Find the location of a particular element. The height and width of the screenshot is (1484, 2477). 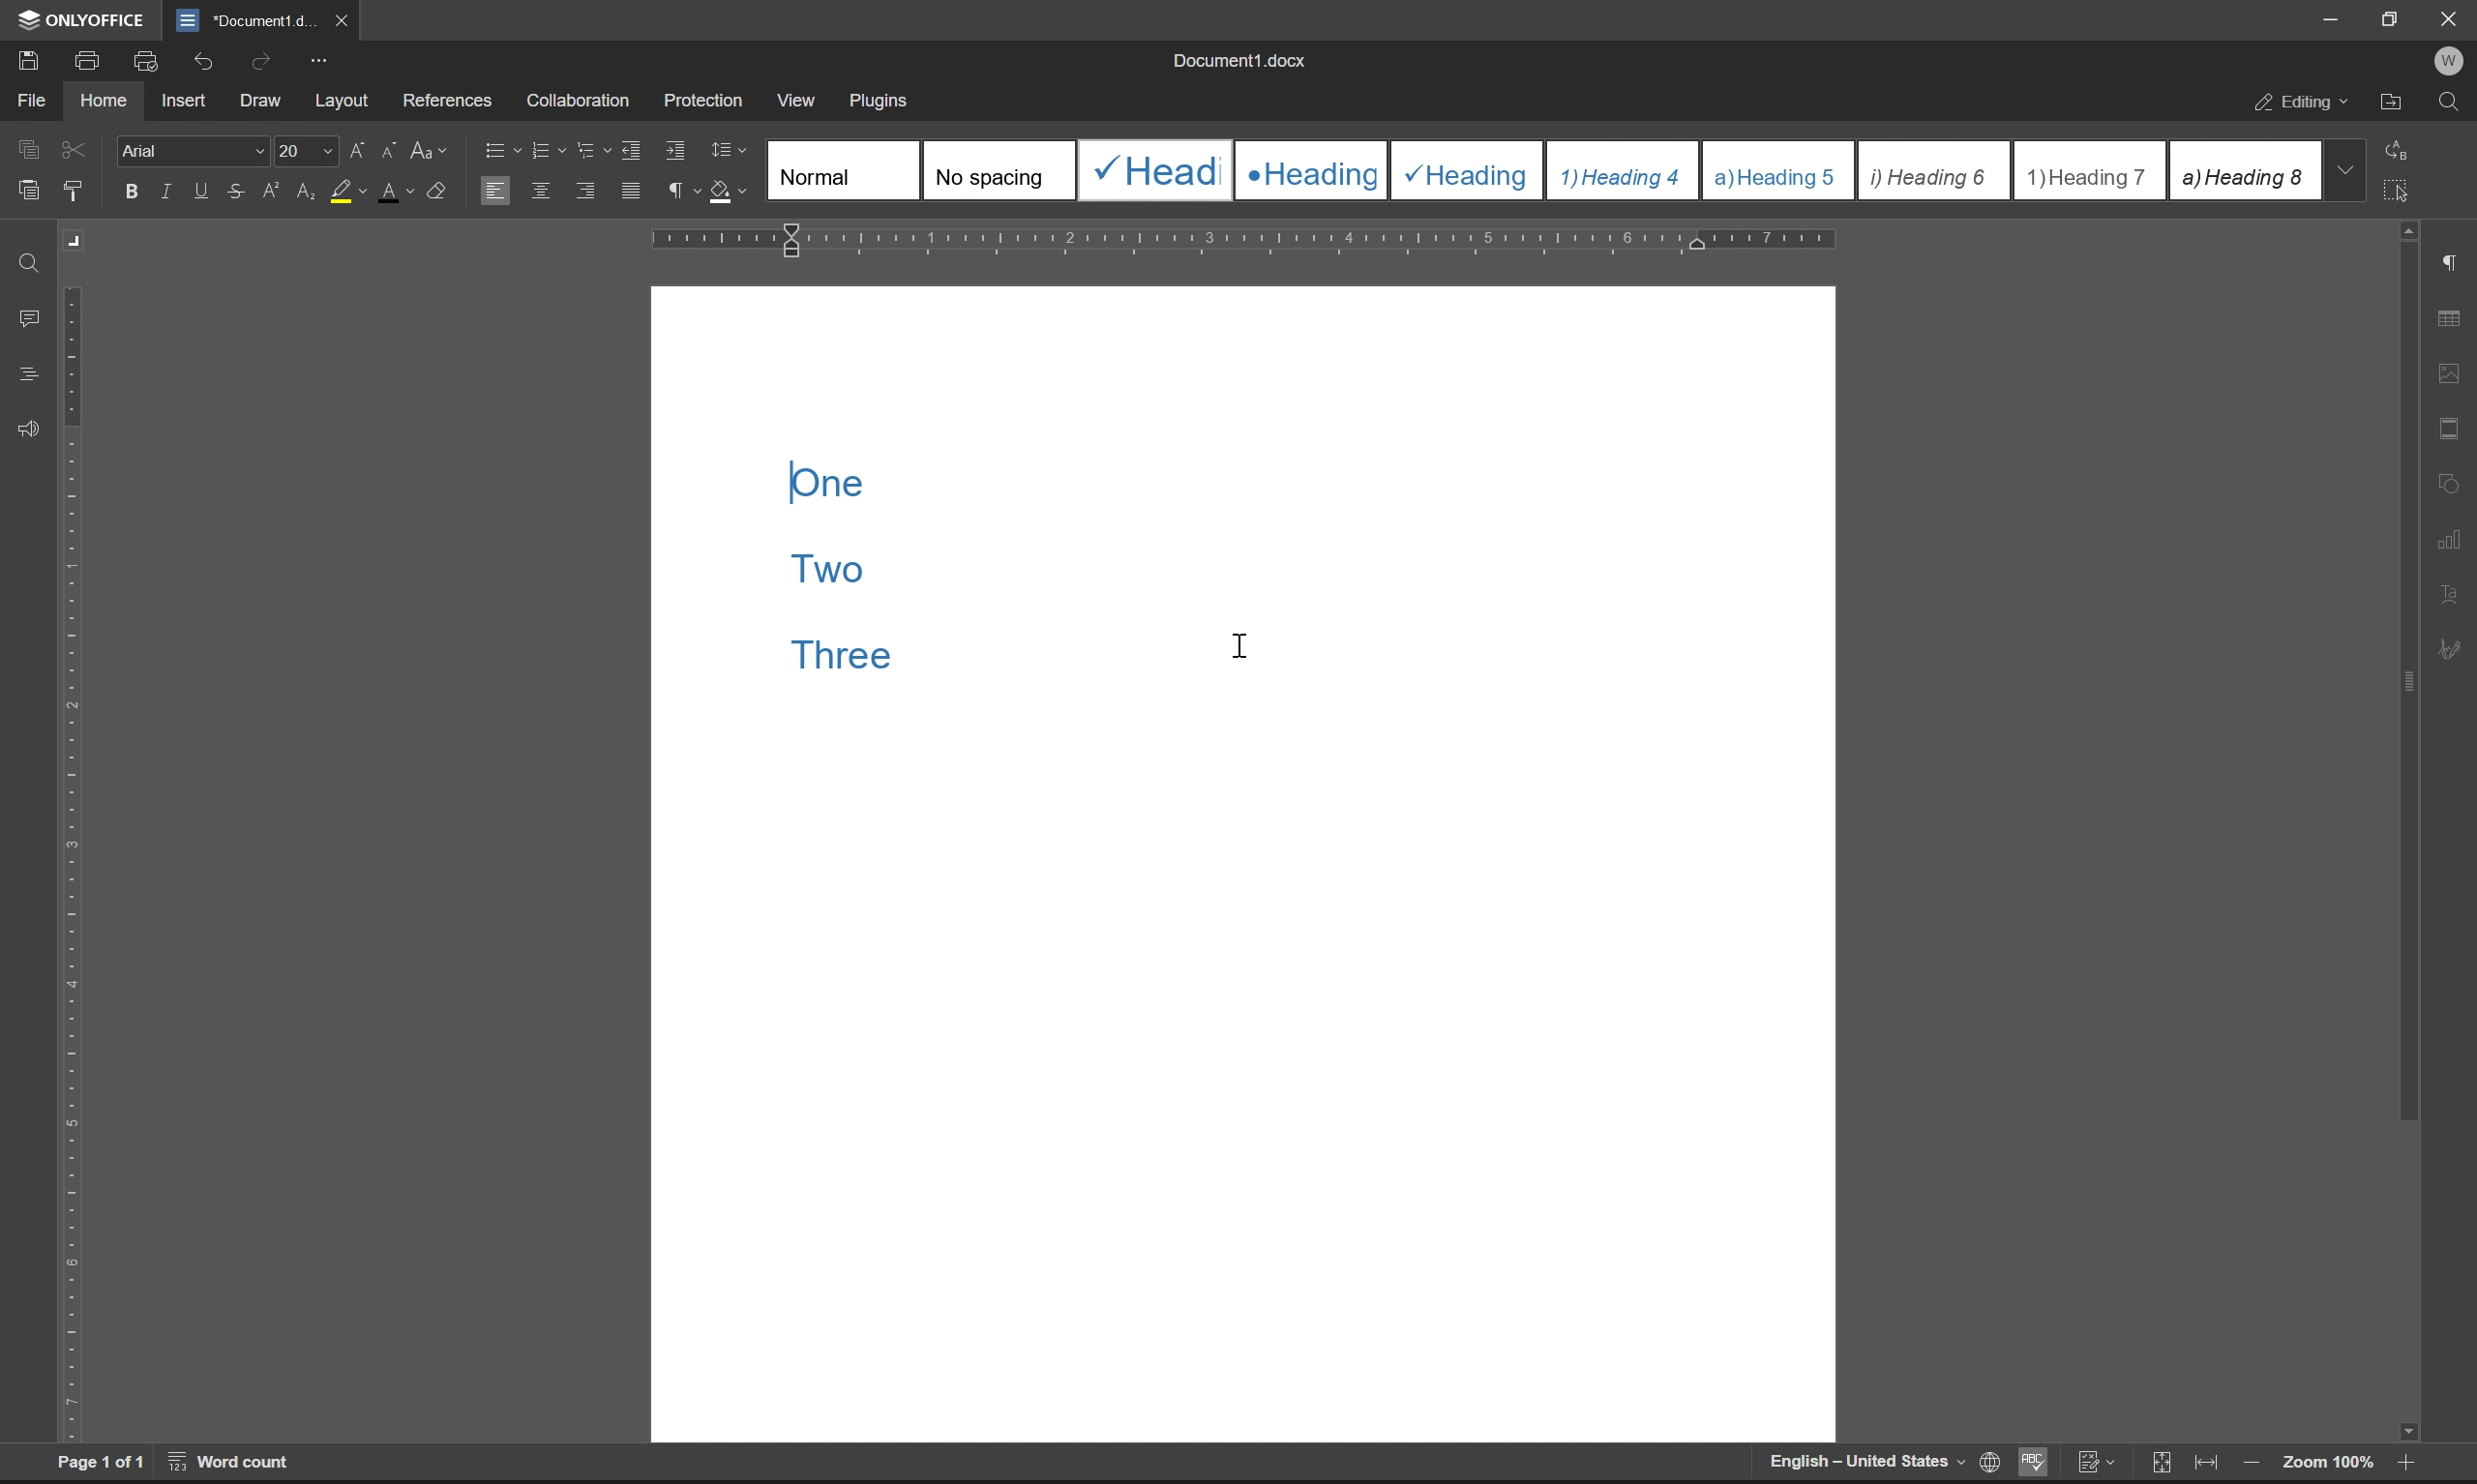

paragraph is located at coordinates (680, 190).